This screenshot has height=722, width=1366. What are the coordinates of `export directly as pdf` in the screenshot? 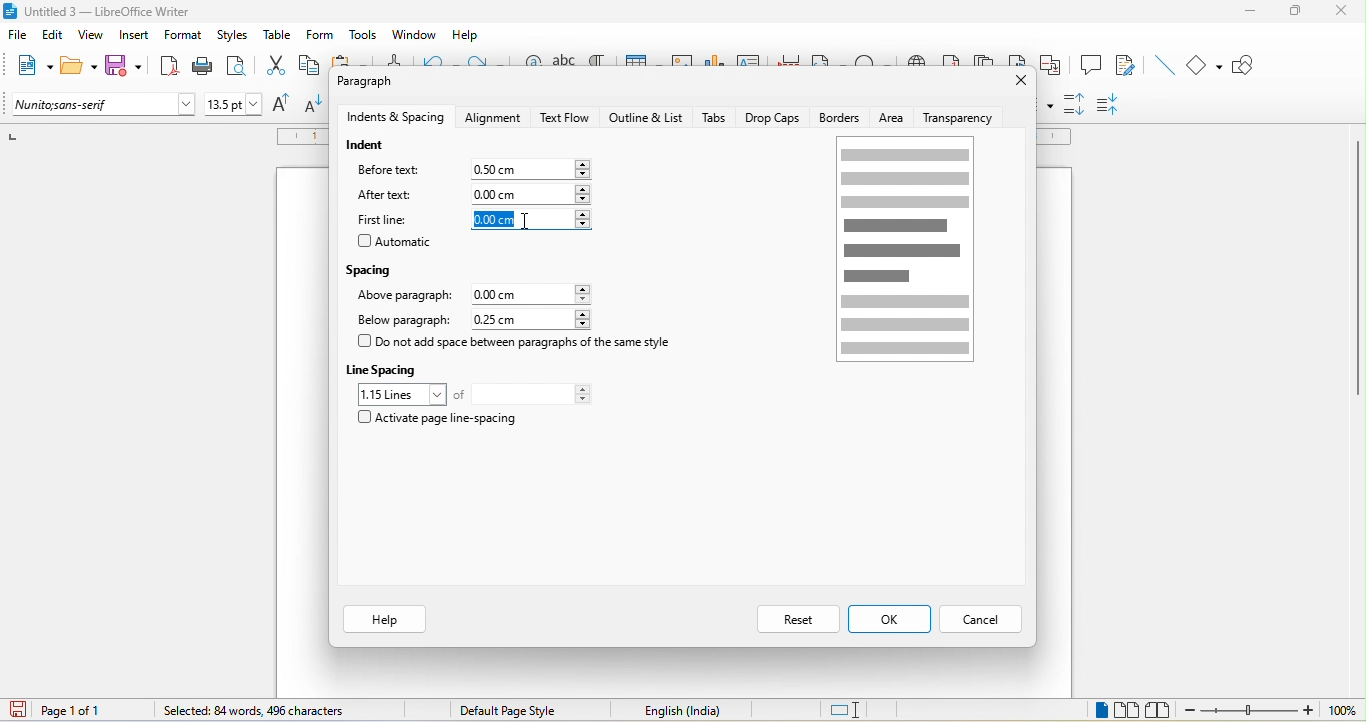 It's located at (168, 65).